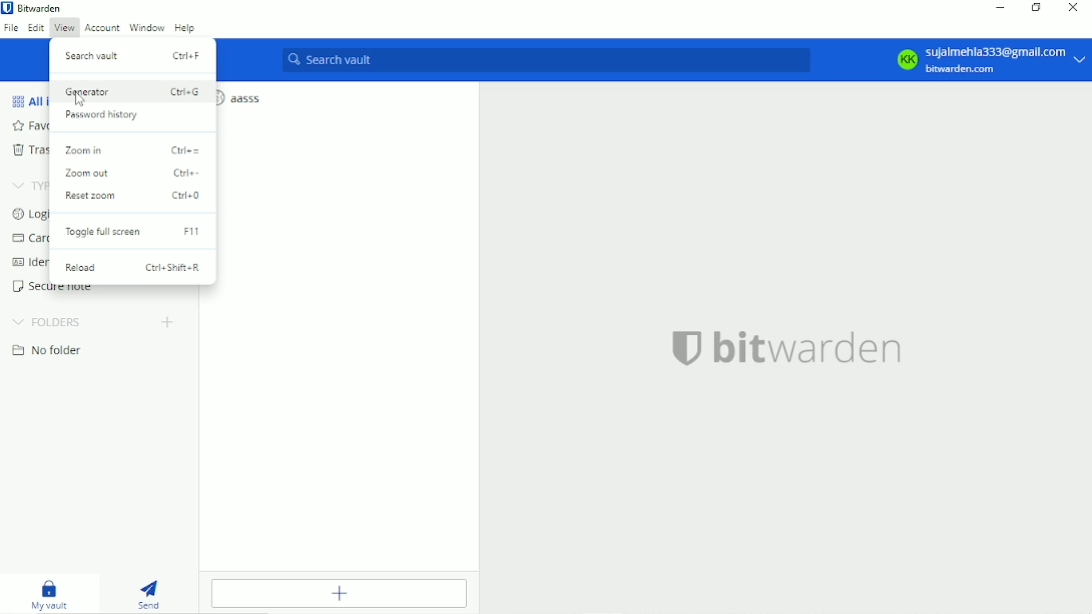 Image resolution: width=1092 pixels, height=614 pixels. Describe the element at coordinates (147, 28) in the screenshot. I see `Window` at that location.